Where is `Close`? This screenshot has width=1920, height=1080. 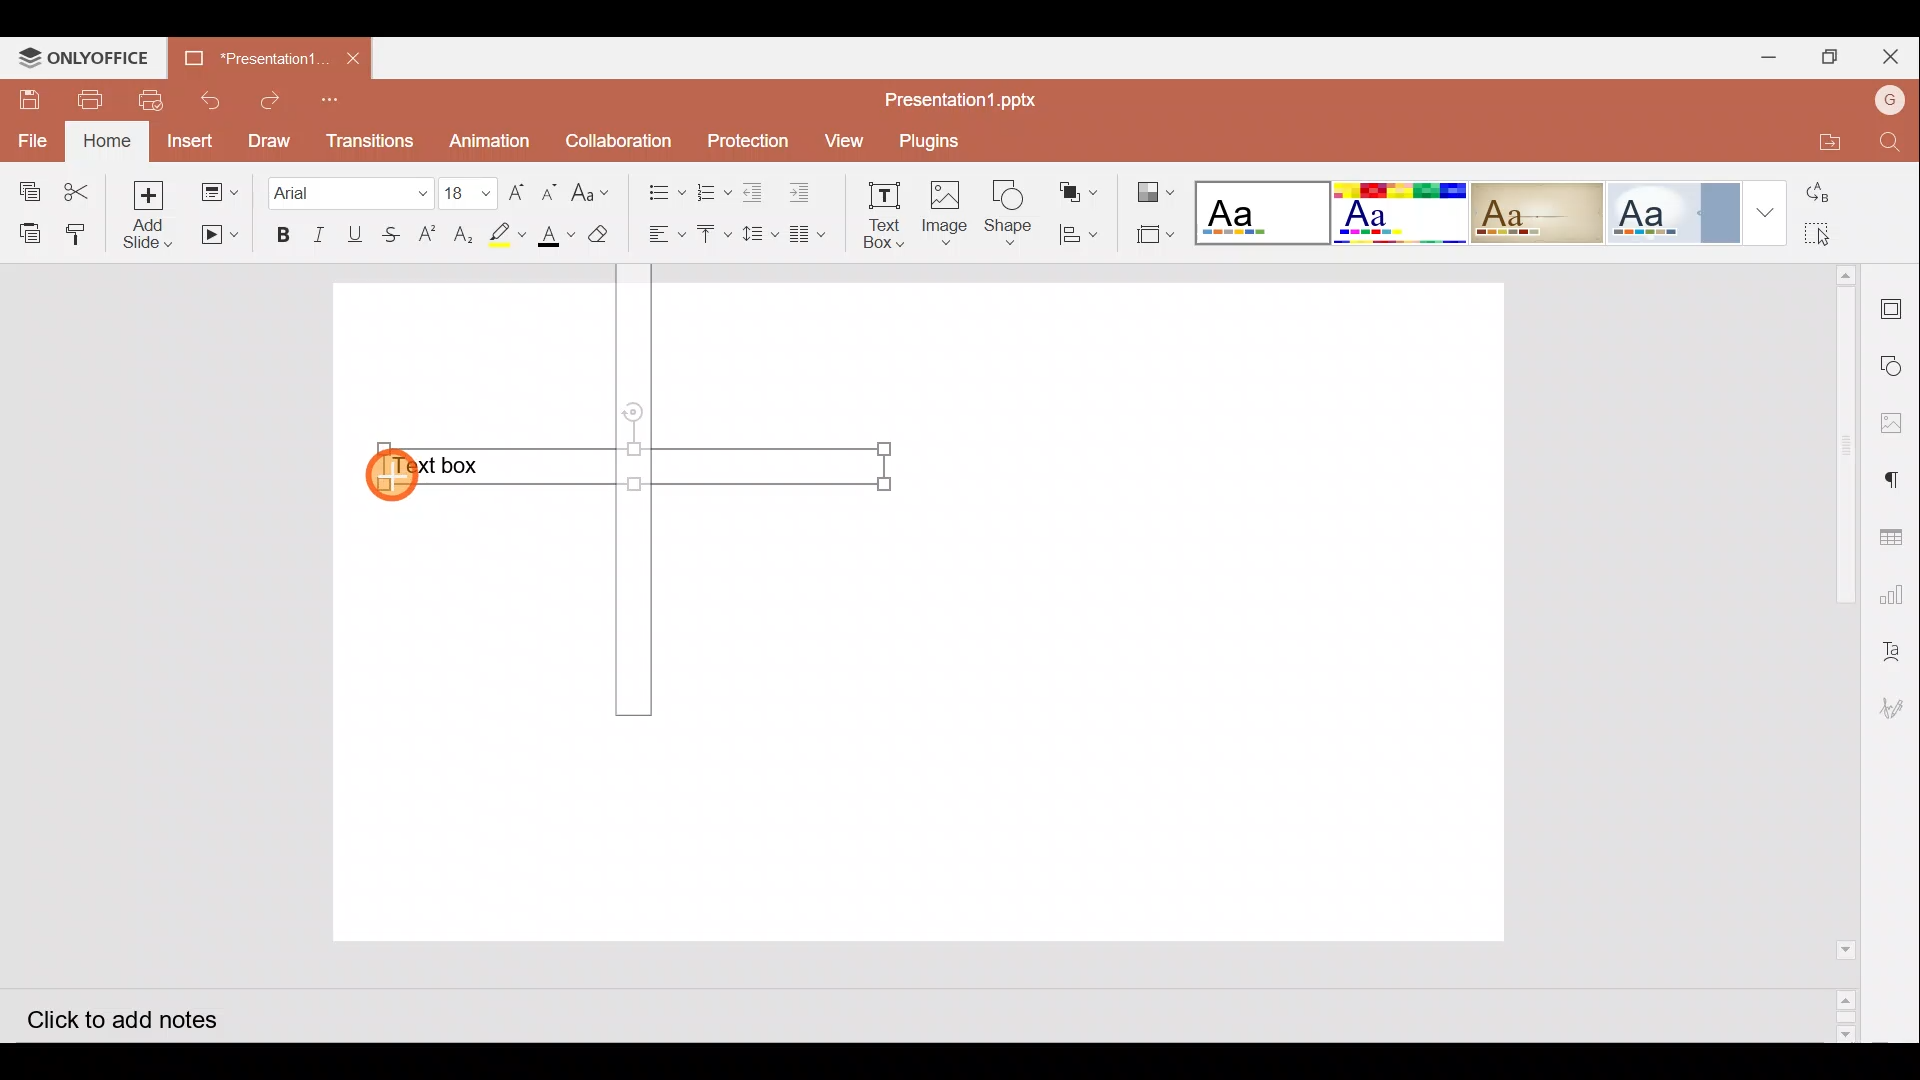 Close is located at coordinates (1895, 58).